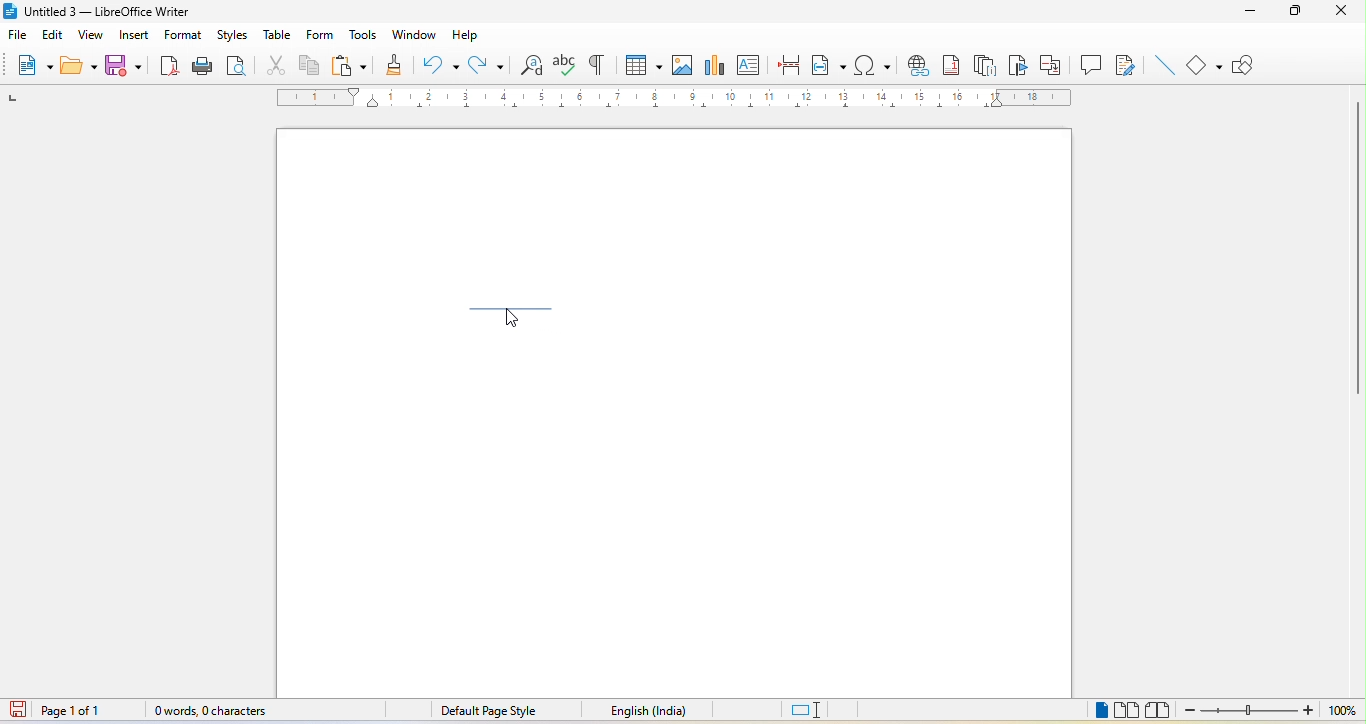  I want to click on 0 wards , 0 character, so click(212, 711).